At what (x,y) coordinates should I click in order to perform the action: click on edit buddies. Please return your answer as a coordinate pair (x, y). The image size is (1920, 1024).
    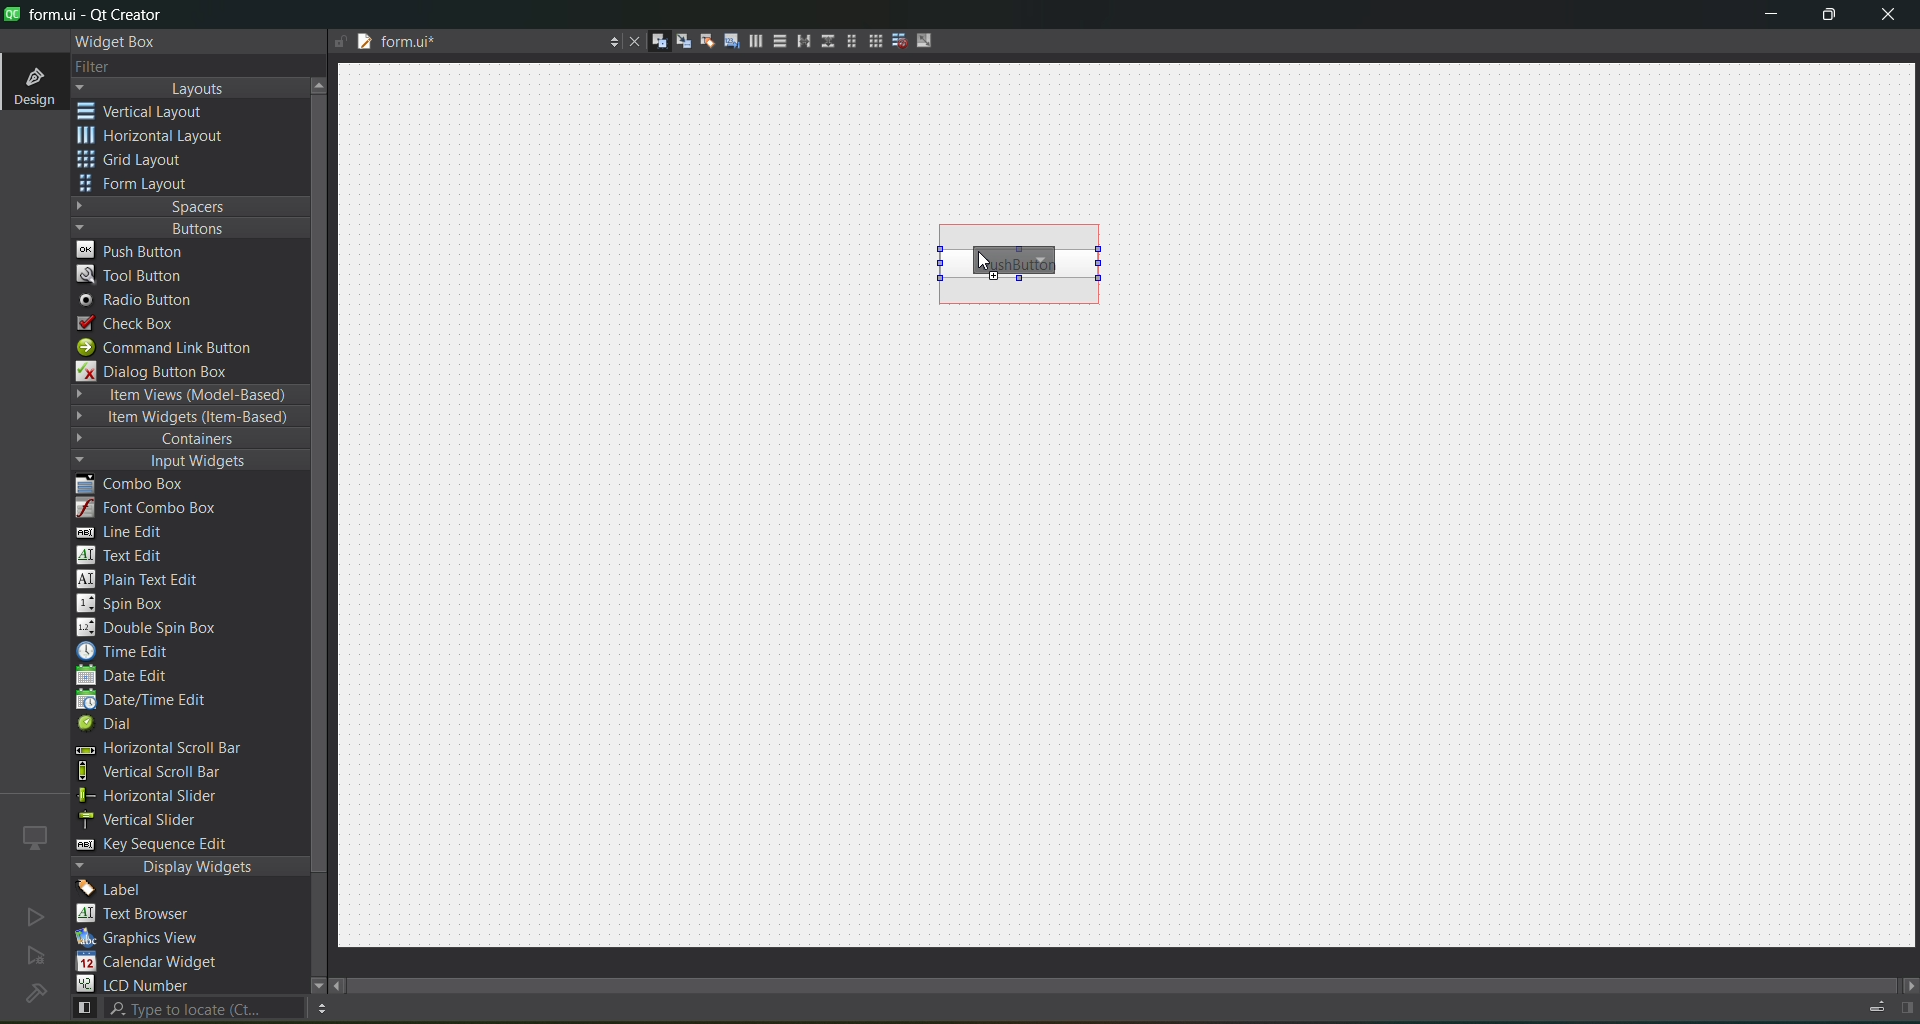
    Looking at the image, I should click on (700, 41).